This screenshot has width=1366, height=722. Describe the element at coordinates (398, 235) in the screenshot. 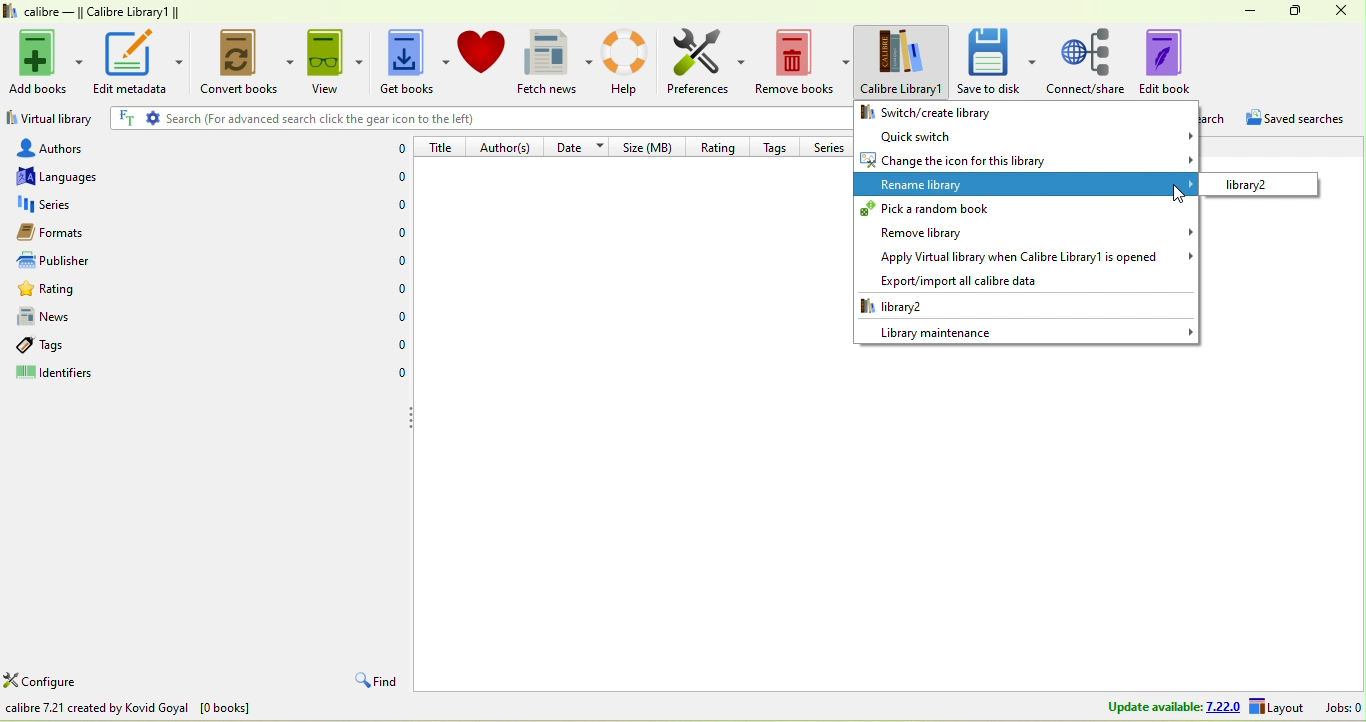

I see `0` at that location.